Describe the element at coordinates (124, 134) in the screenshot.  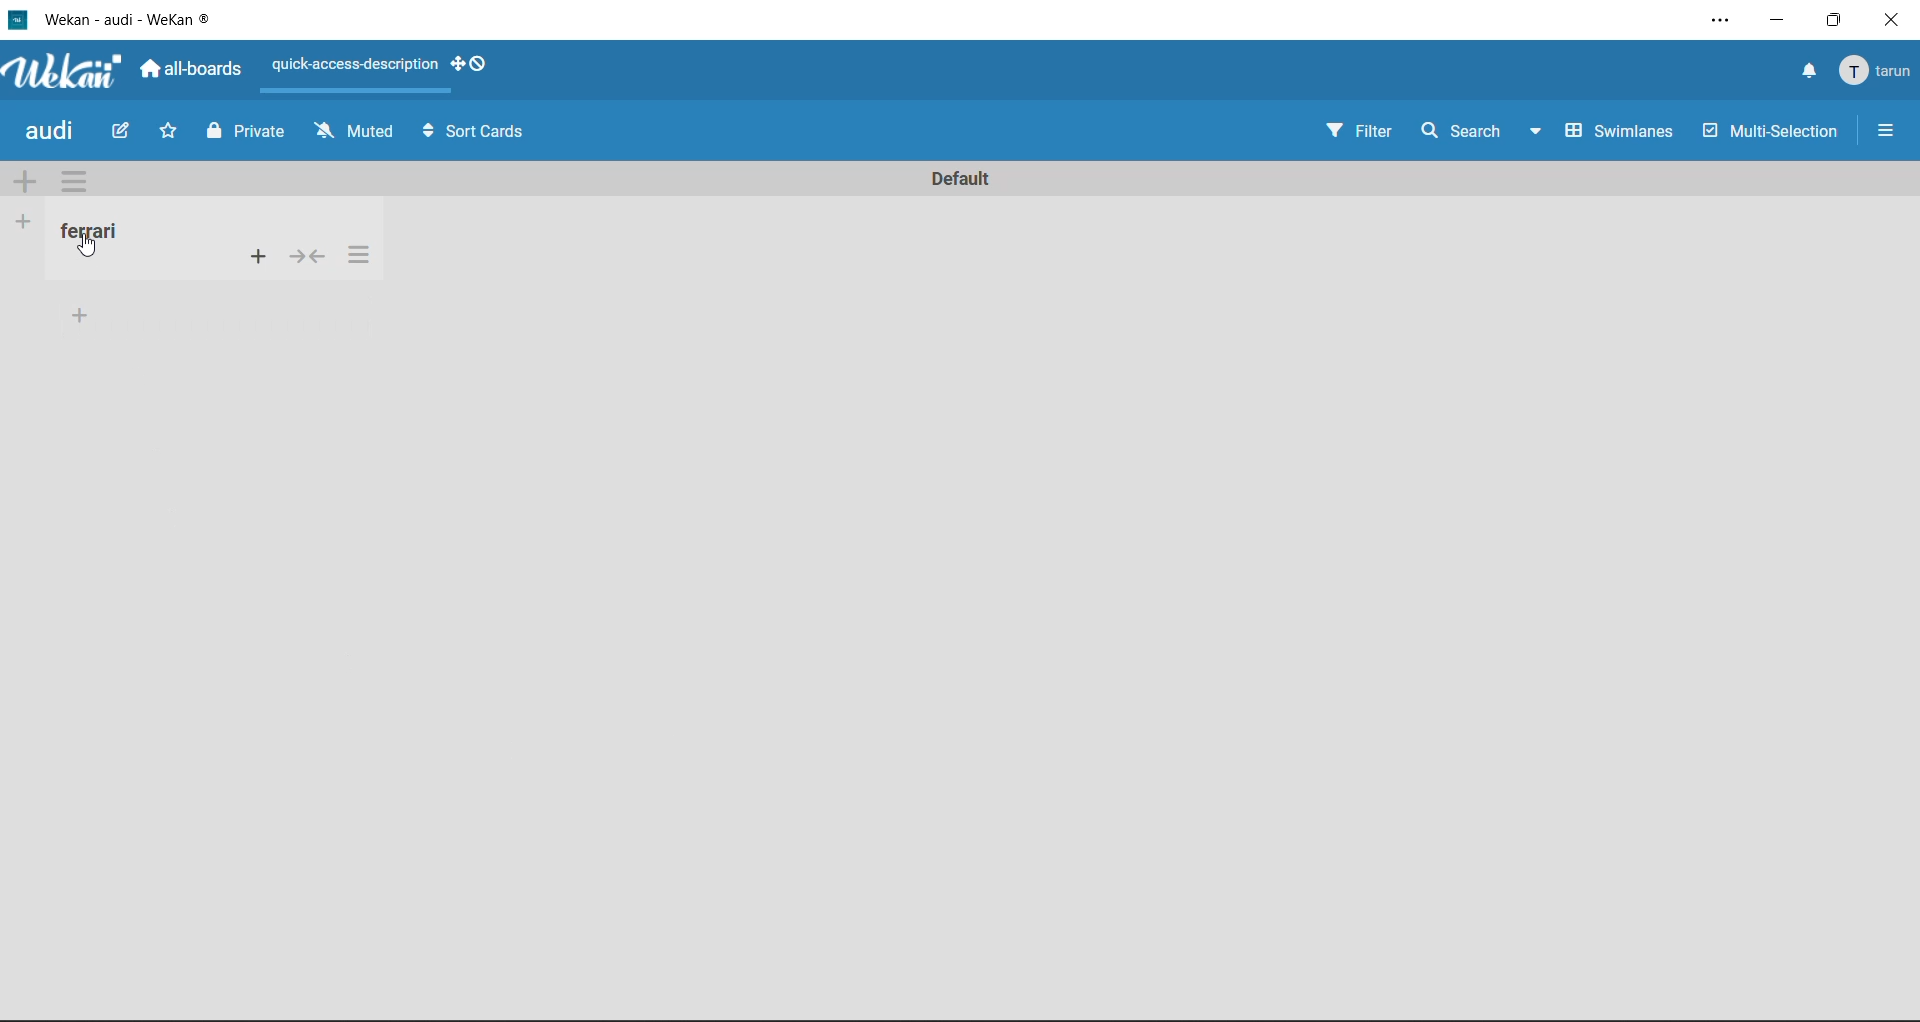
I see `edit` at that location.